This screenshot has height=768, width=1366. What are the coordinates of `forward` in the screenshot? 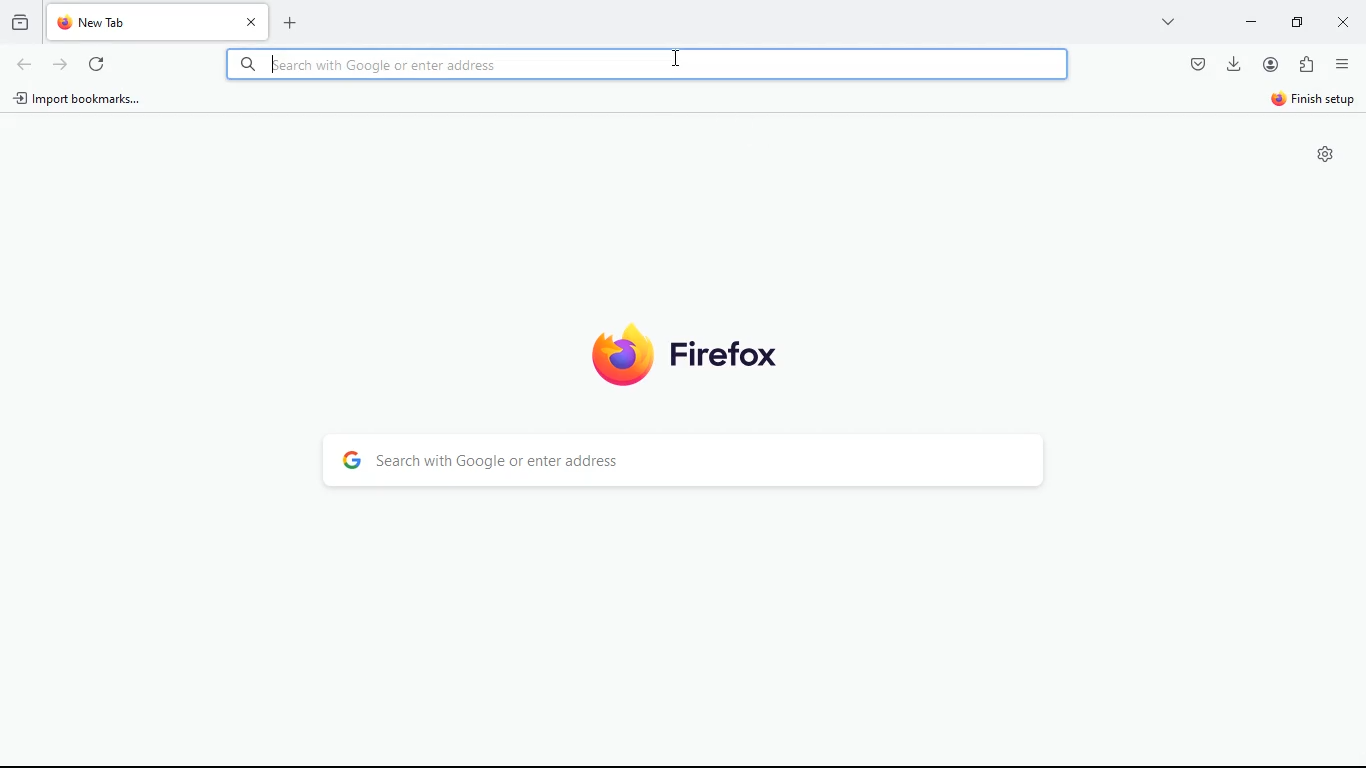 It's located at (63, 63).